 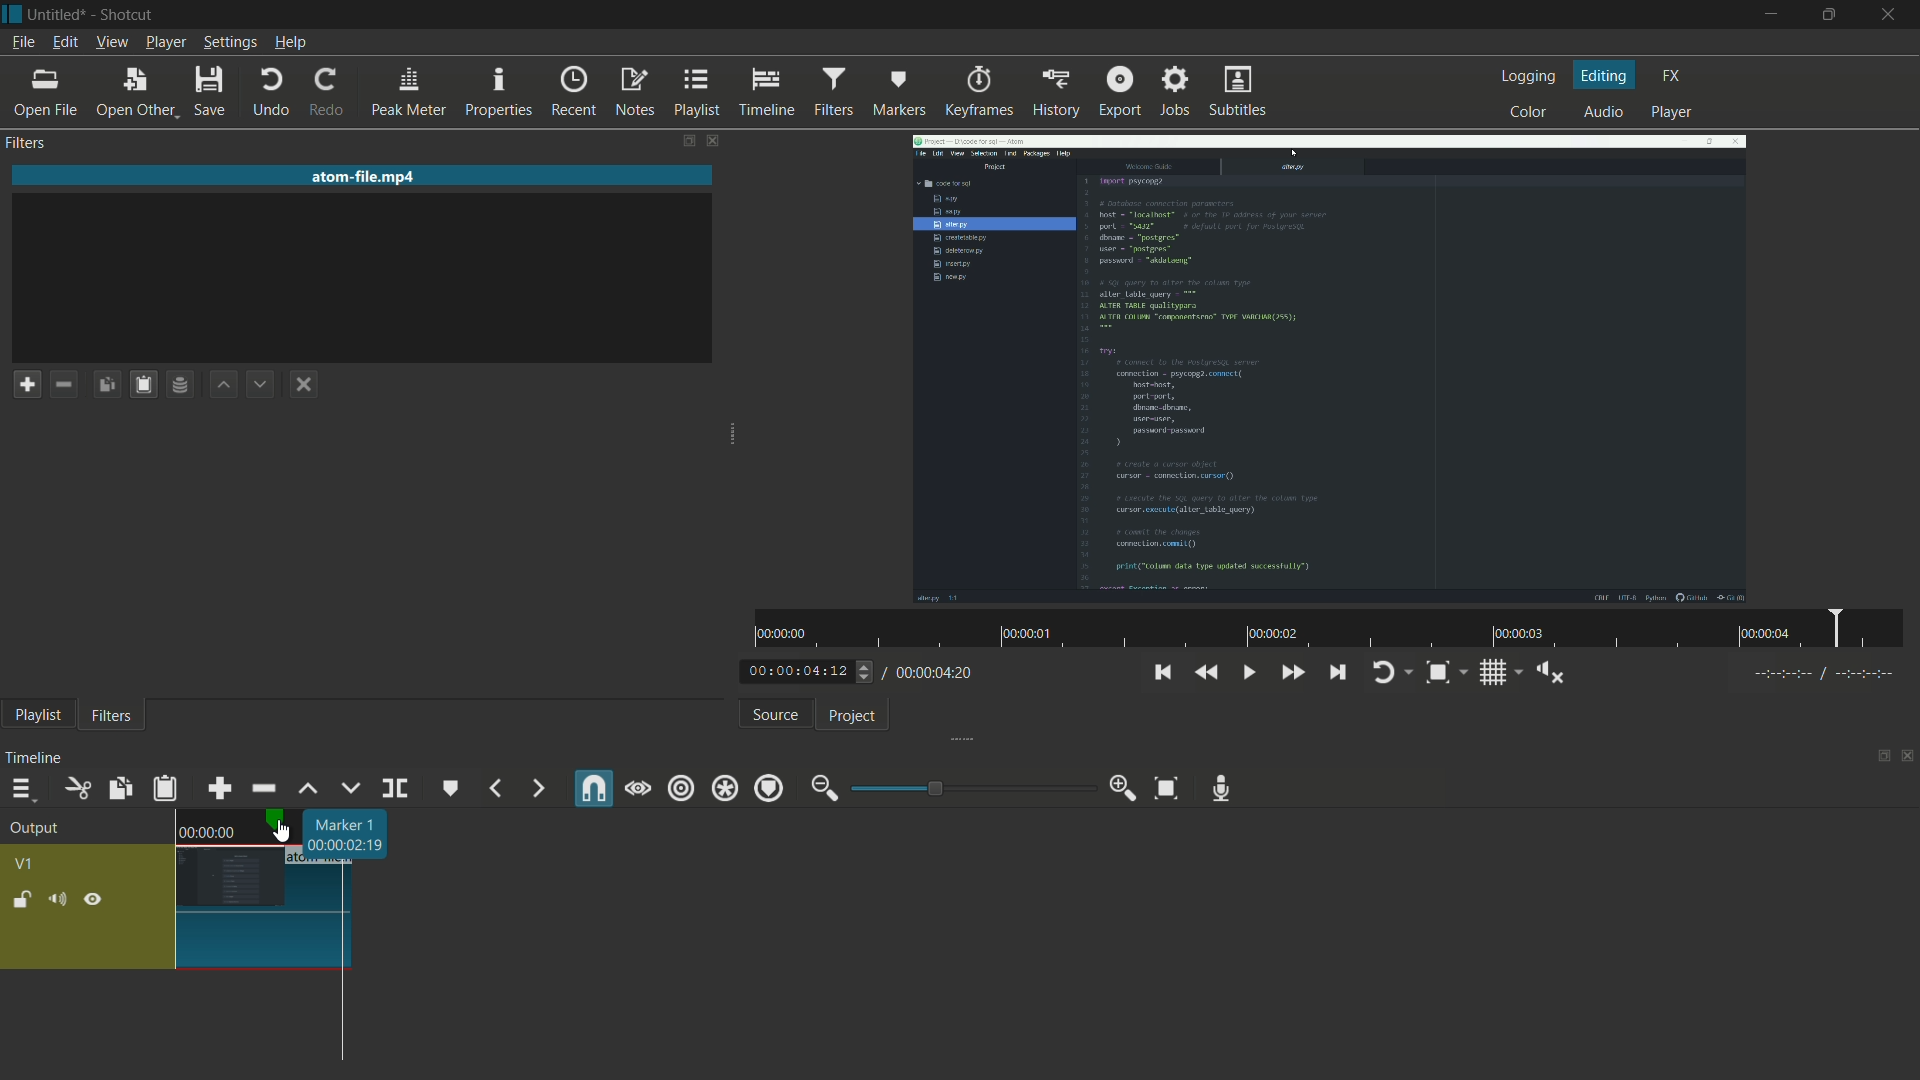 What do you see at coordinates (347, 834) in the screenshot?
I see `marker-1 pop up` at bounding box center [347, 834].